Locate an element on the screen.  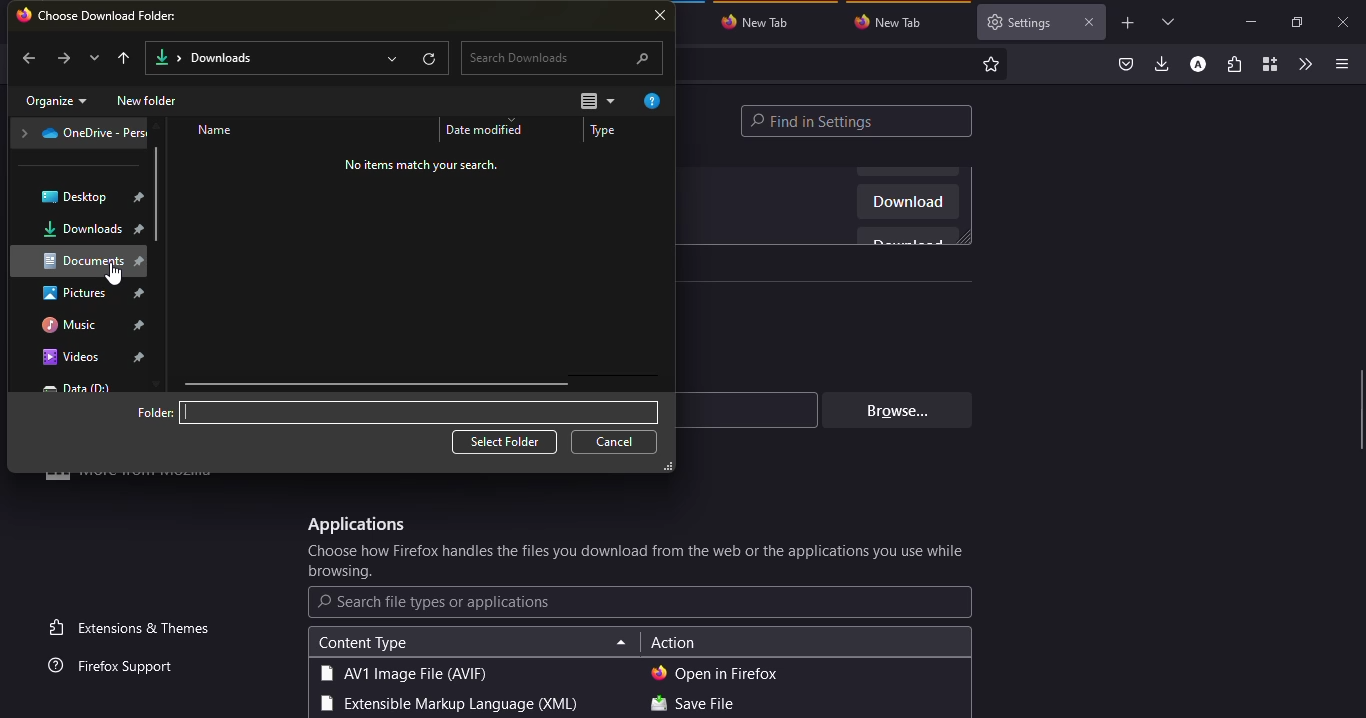
new folde is located at coordinates (149, 101).